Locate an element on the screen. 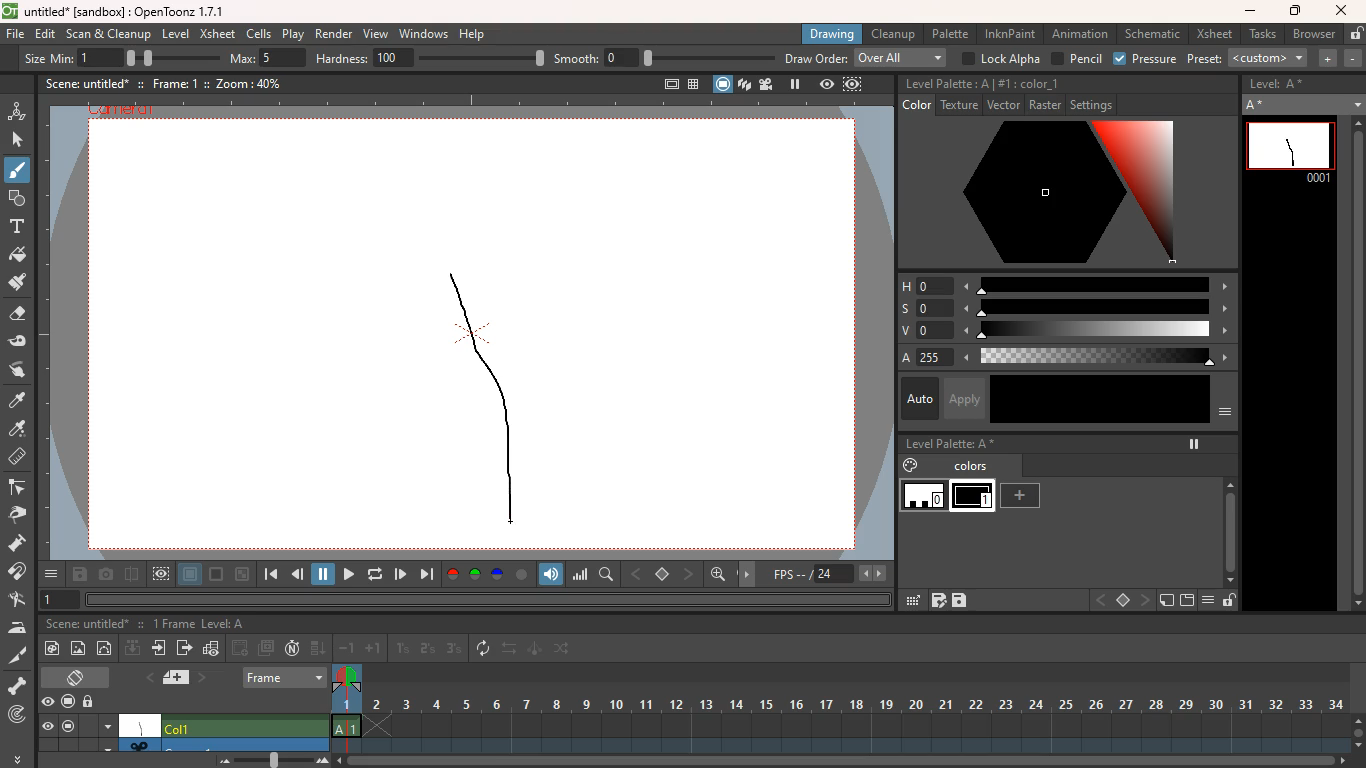 The image size is (1366, 768). paint is located at coordinates (908, 466).